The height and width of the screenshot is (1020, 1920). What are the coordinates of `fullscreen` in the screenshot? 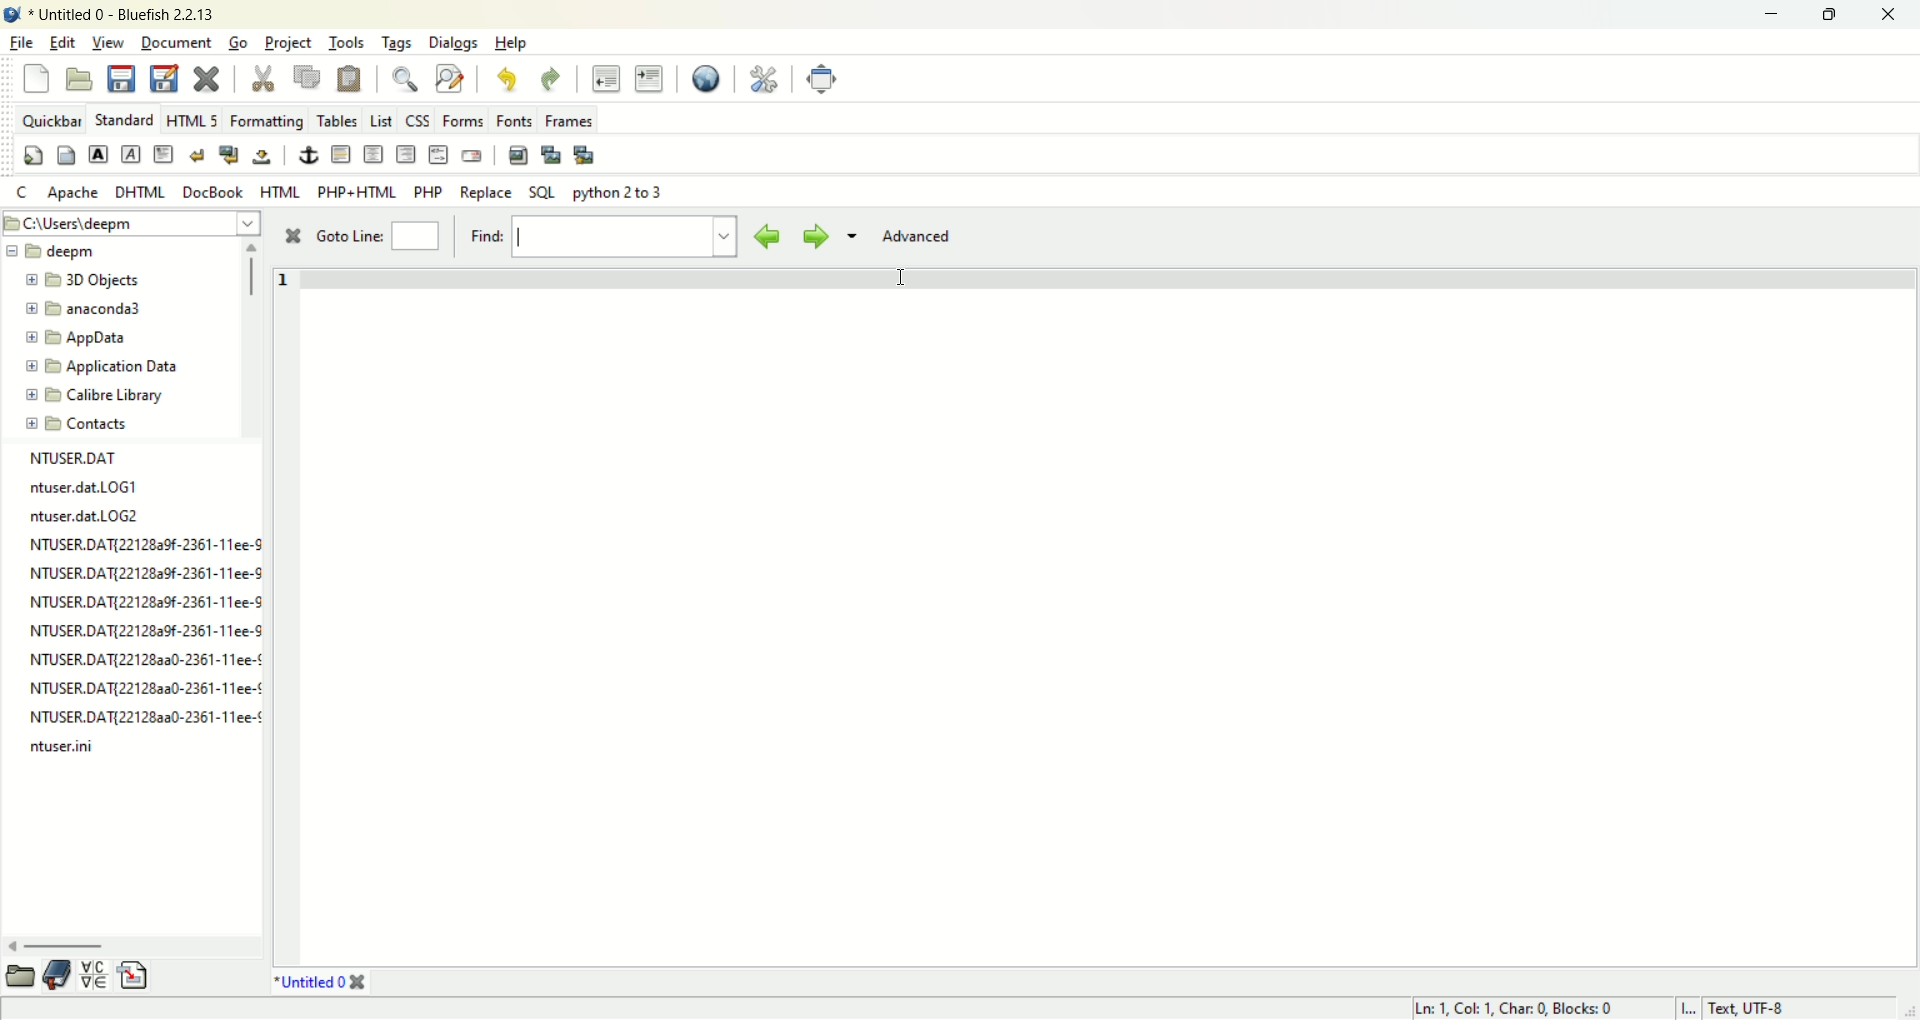 It's located at (821, 78).